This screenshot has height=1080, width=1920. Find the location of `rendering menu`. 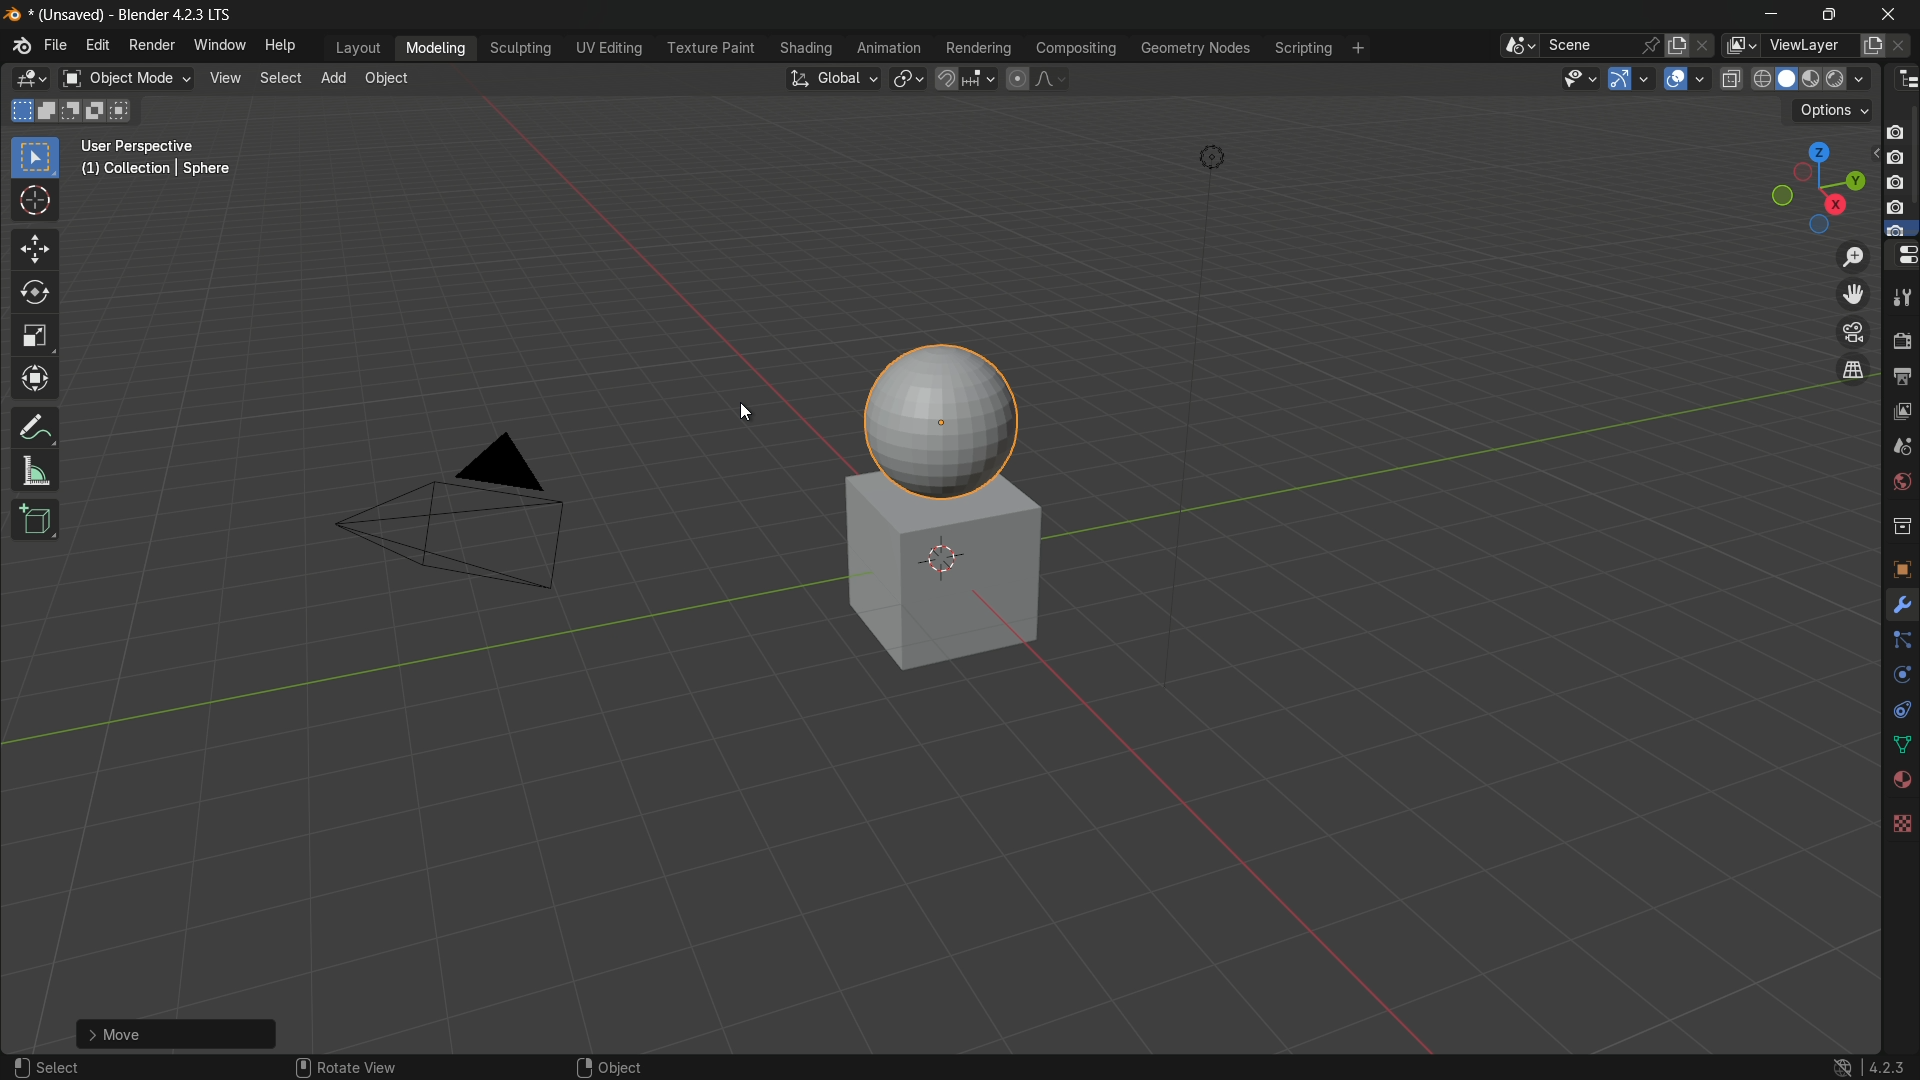

rendering menu is located at coordinates (979, 47).